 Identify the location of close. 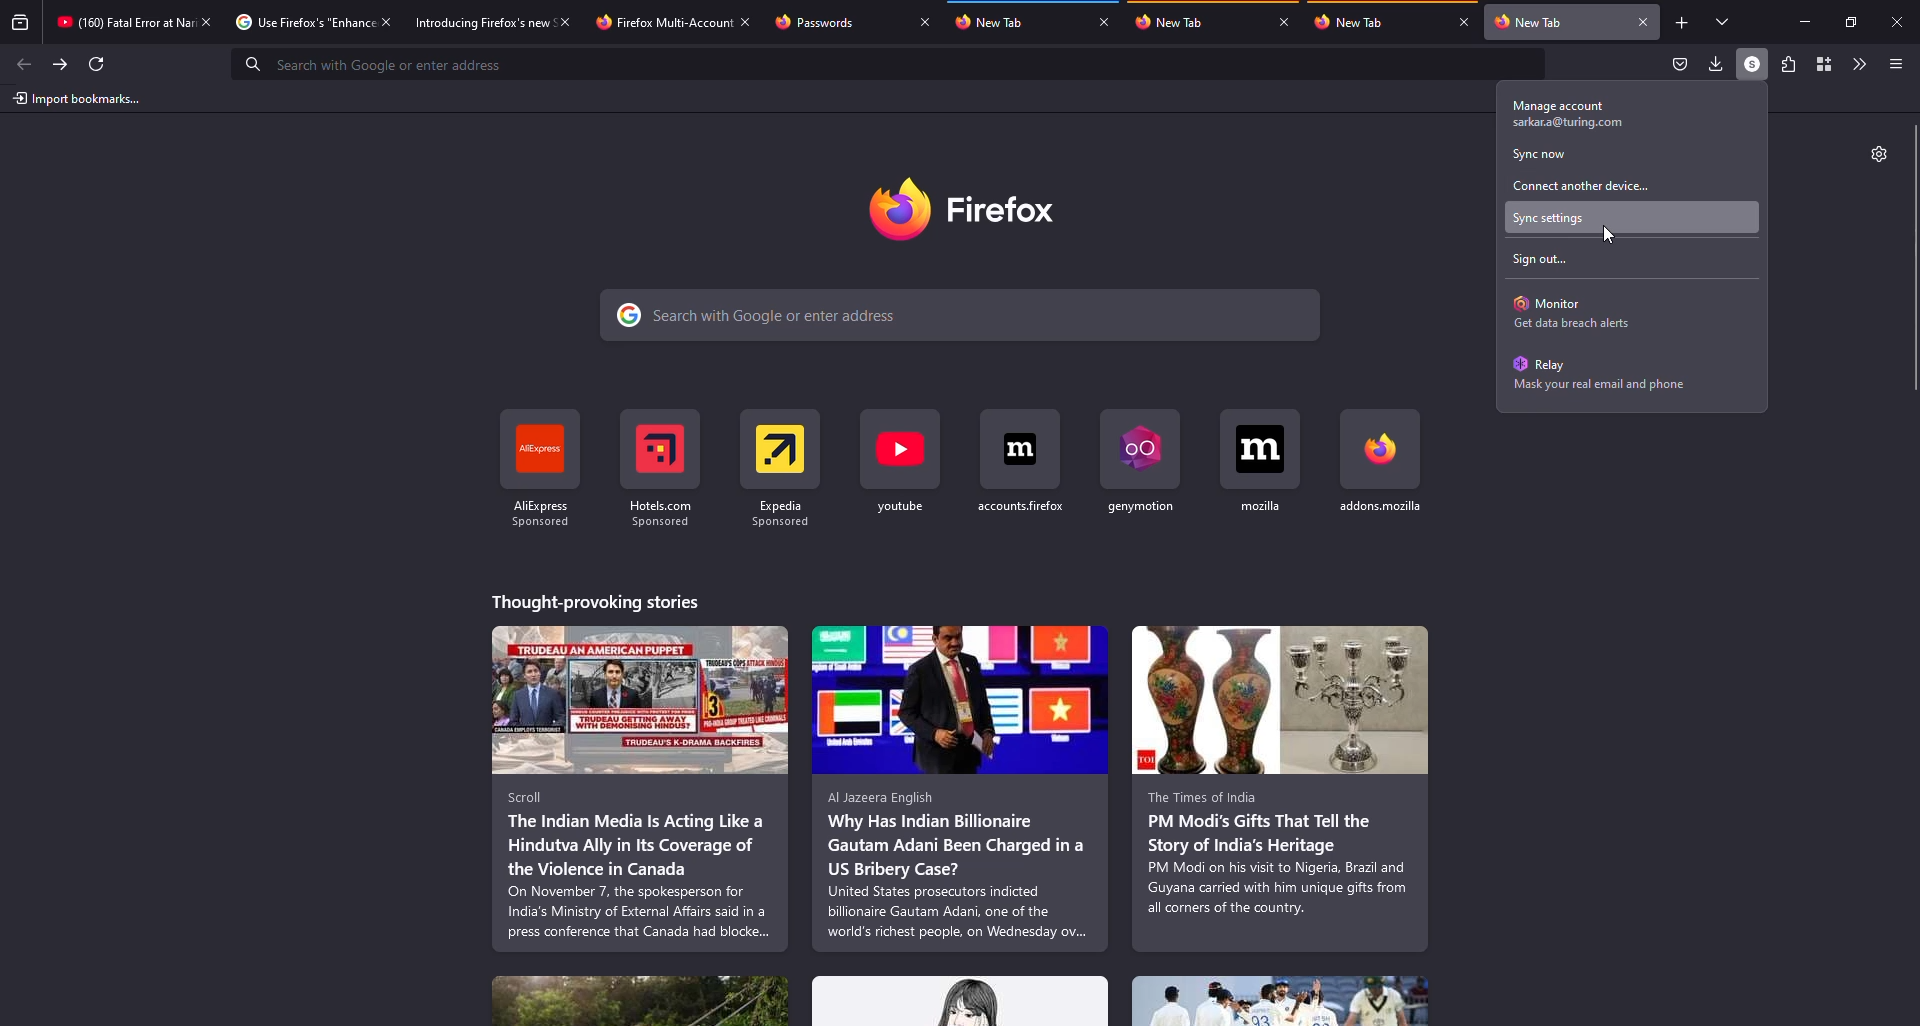
(1104, 22).